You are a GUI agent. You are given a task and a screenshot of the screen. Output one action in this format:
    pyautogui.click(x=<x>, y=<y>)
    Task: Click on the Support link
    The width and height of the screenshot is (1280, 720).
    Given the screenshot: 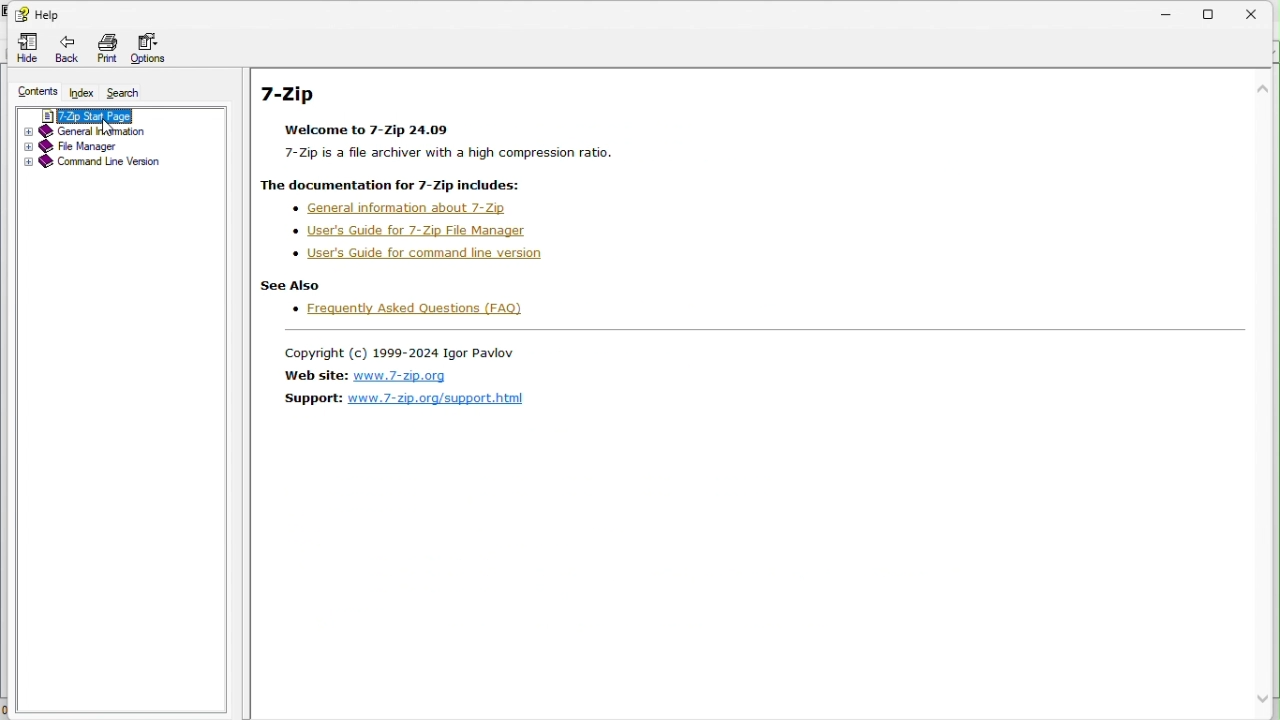 What is the action you would take?
    pyautogui.click(x=435, y=400)
    